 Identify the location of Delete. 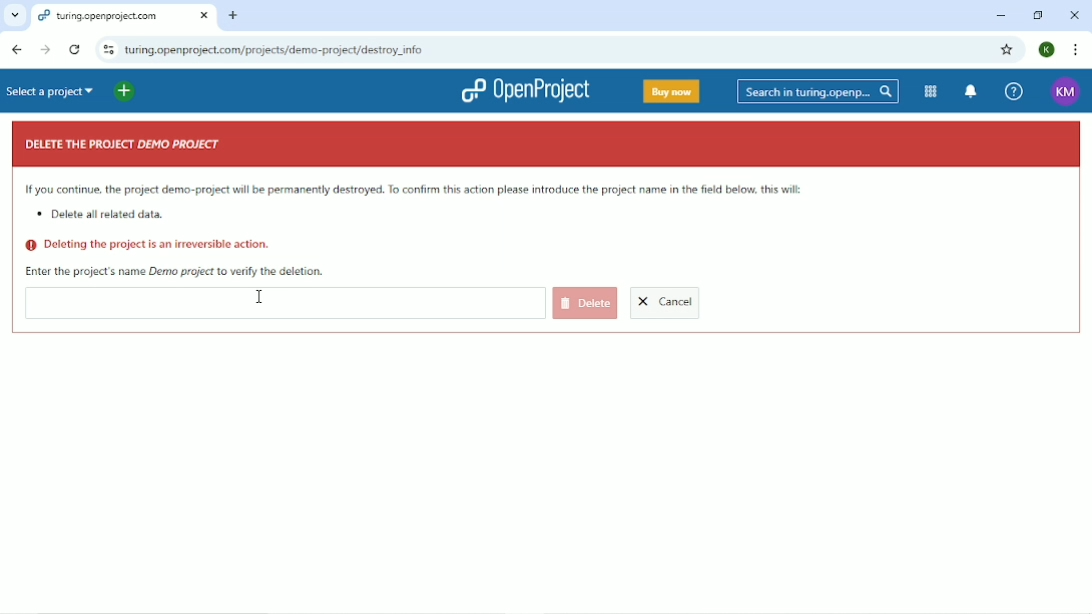
(585, 302).